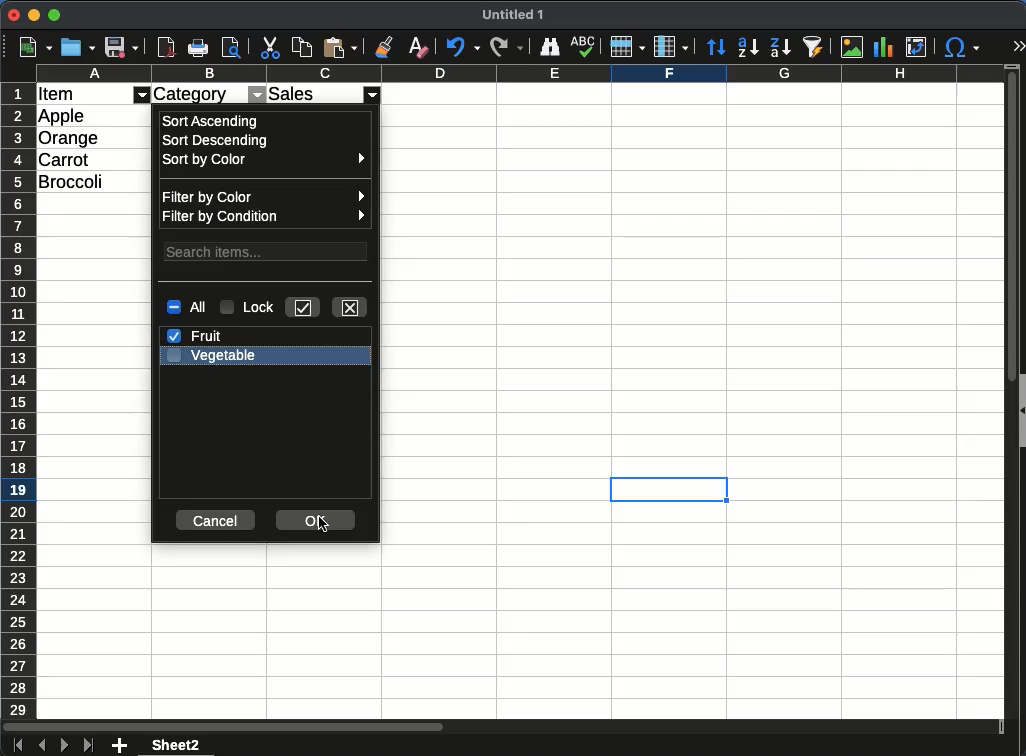 This screenshot has height=756, width=1026. What do you see at coordinates (301, 49) in the screenshot?
I see `copy` at bounding box center [301, 49].